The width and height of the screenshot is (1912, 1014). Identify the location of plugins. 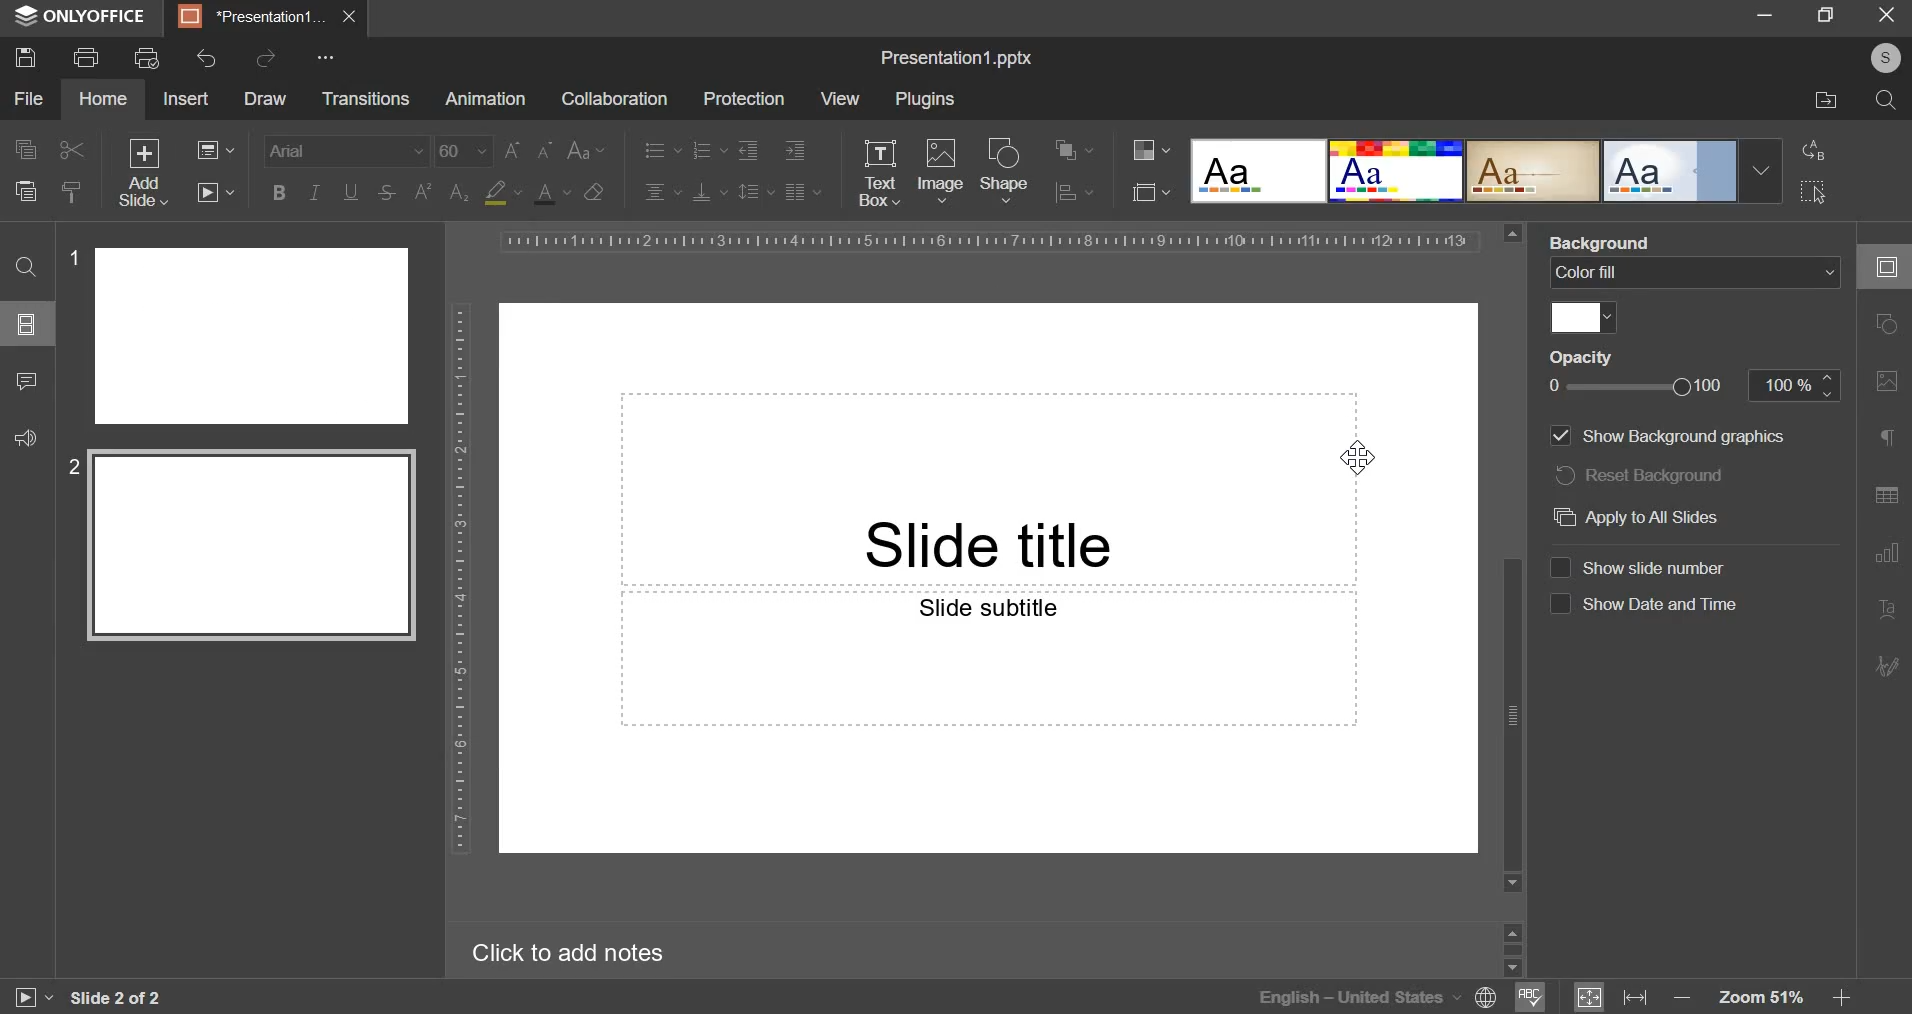
(925, 100).